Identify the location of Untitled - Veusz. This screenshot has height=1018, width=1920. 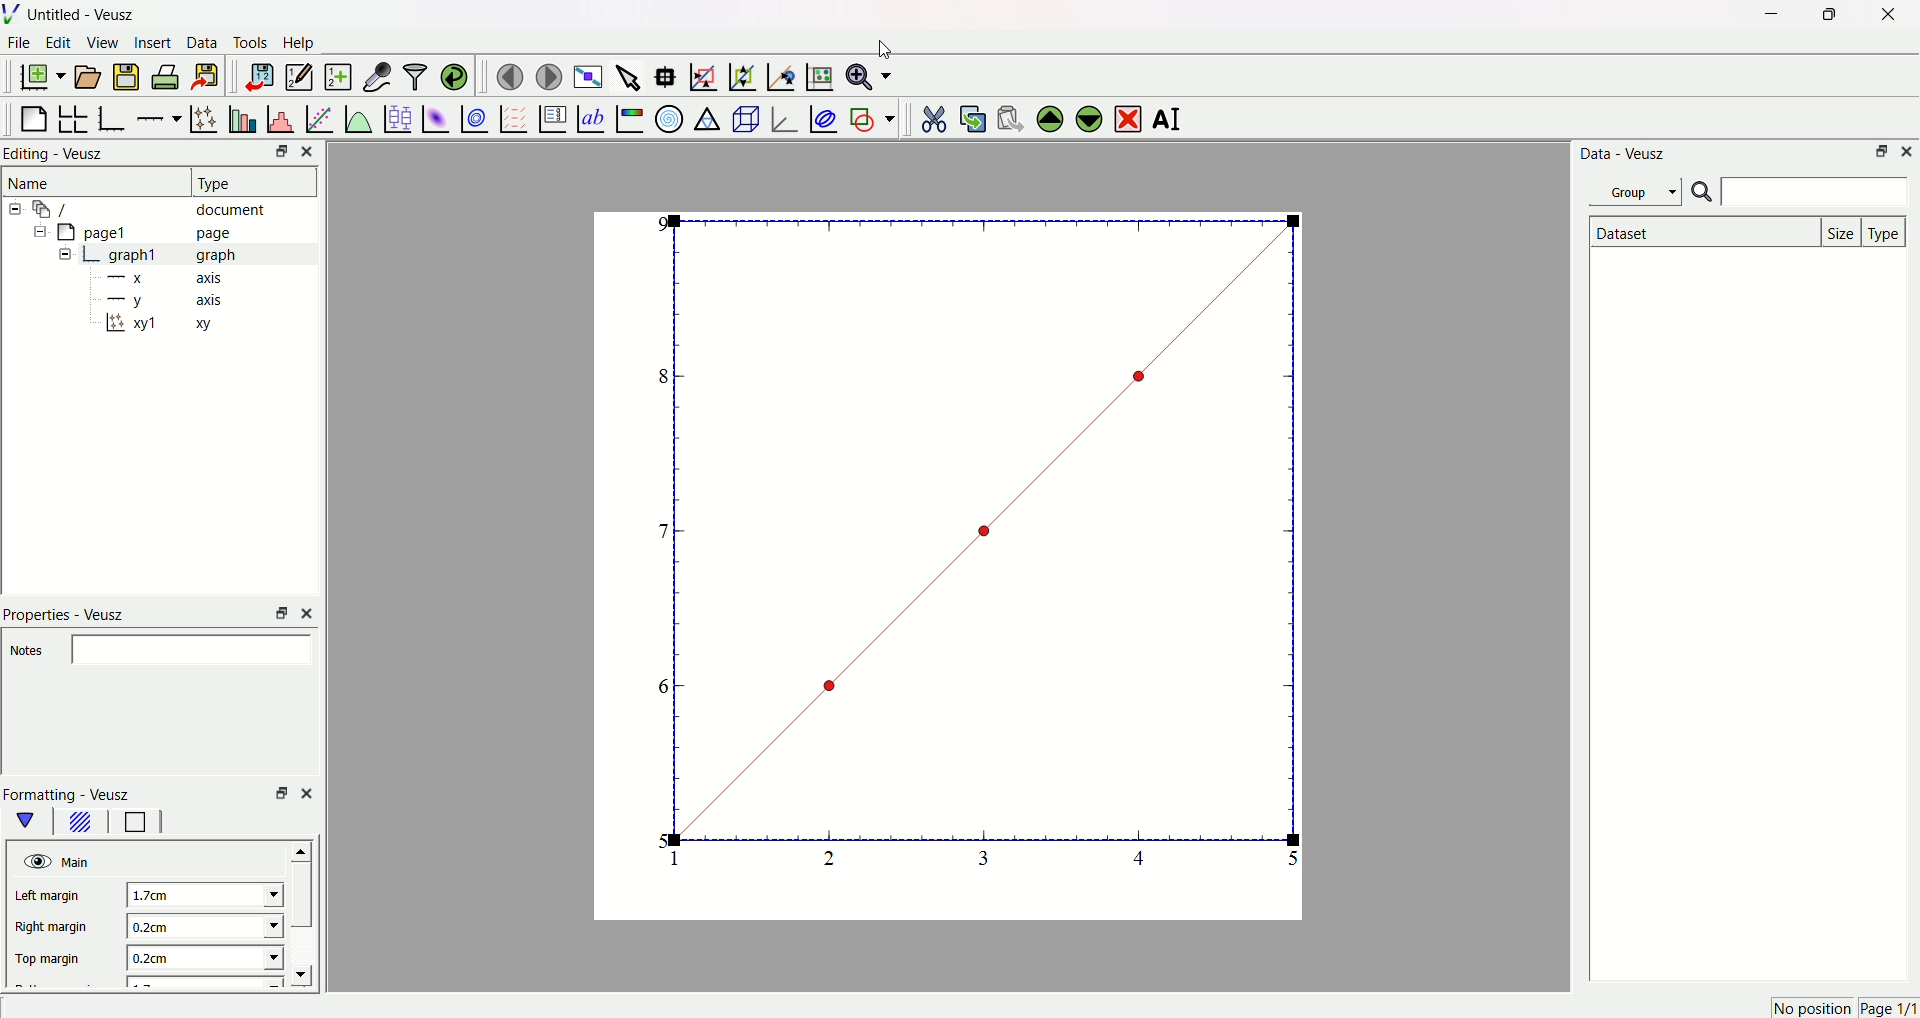
(85, 16).